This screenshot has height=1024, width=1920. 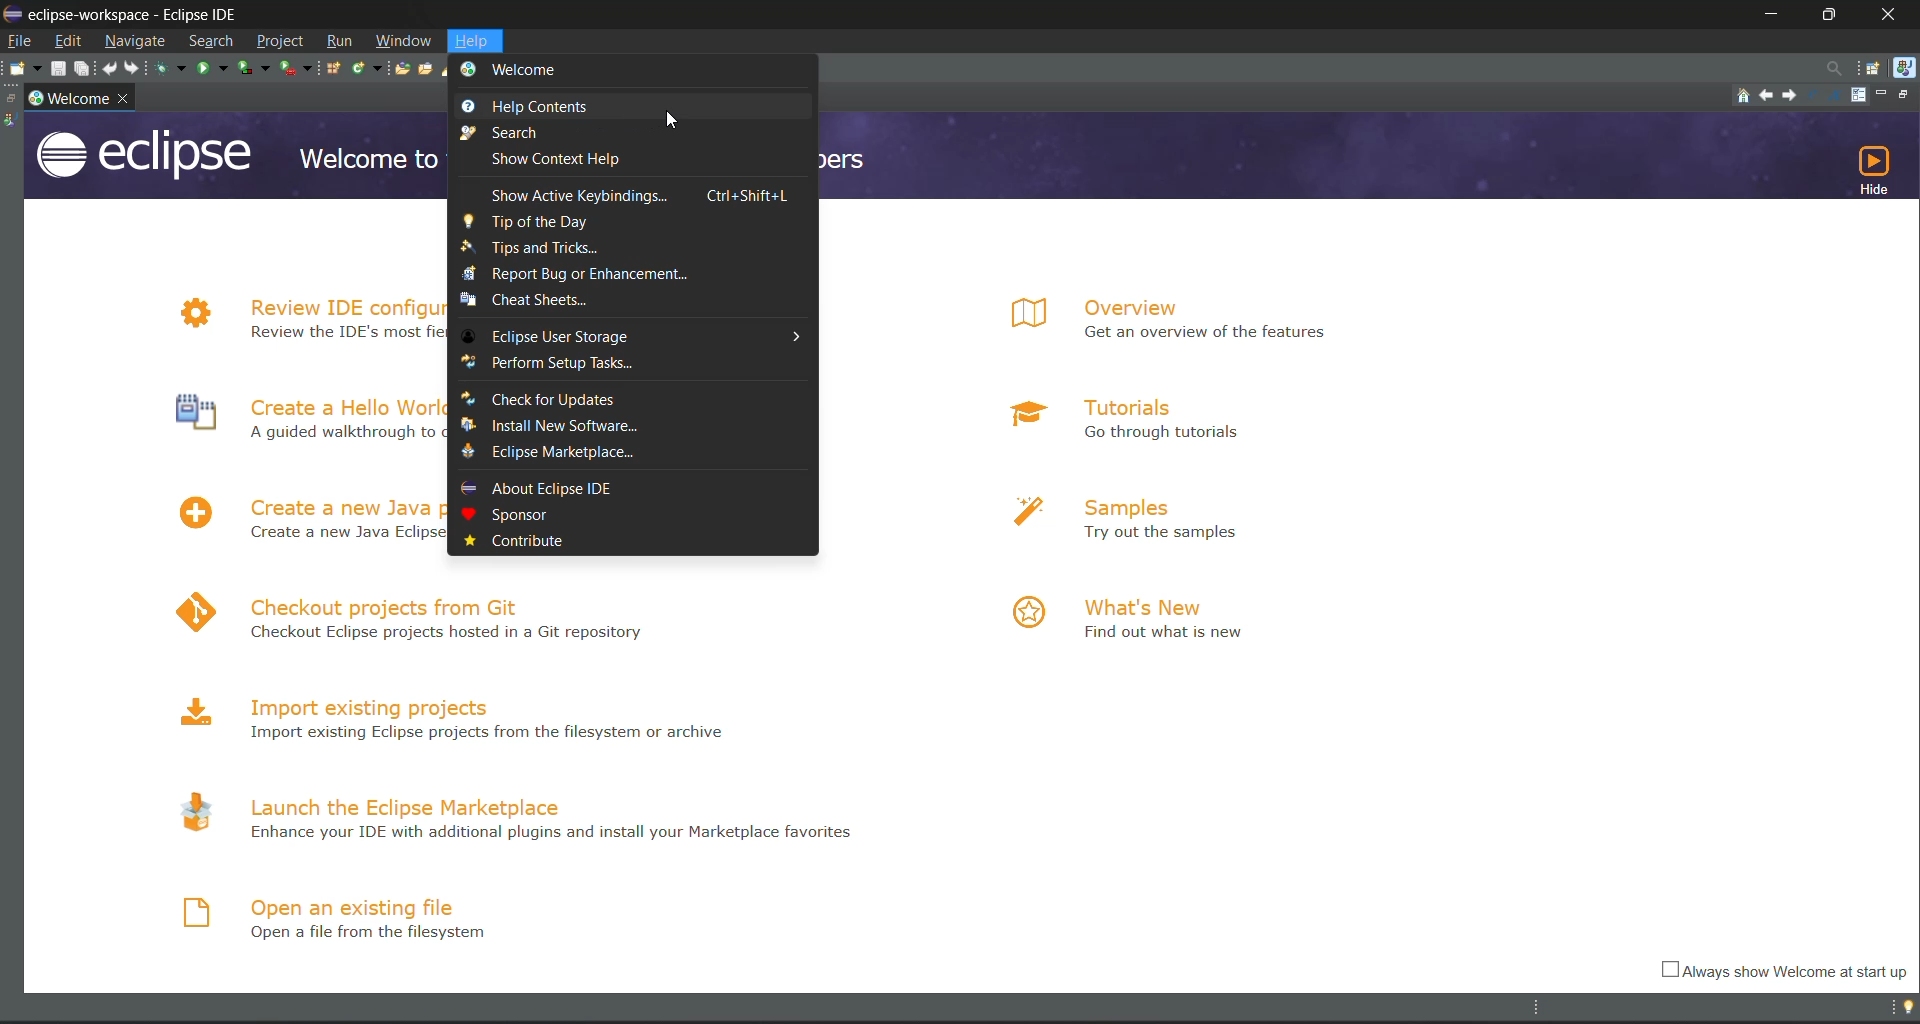 I want to click on help controls, so click(x=573, y=106).